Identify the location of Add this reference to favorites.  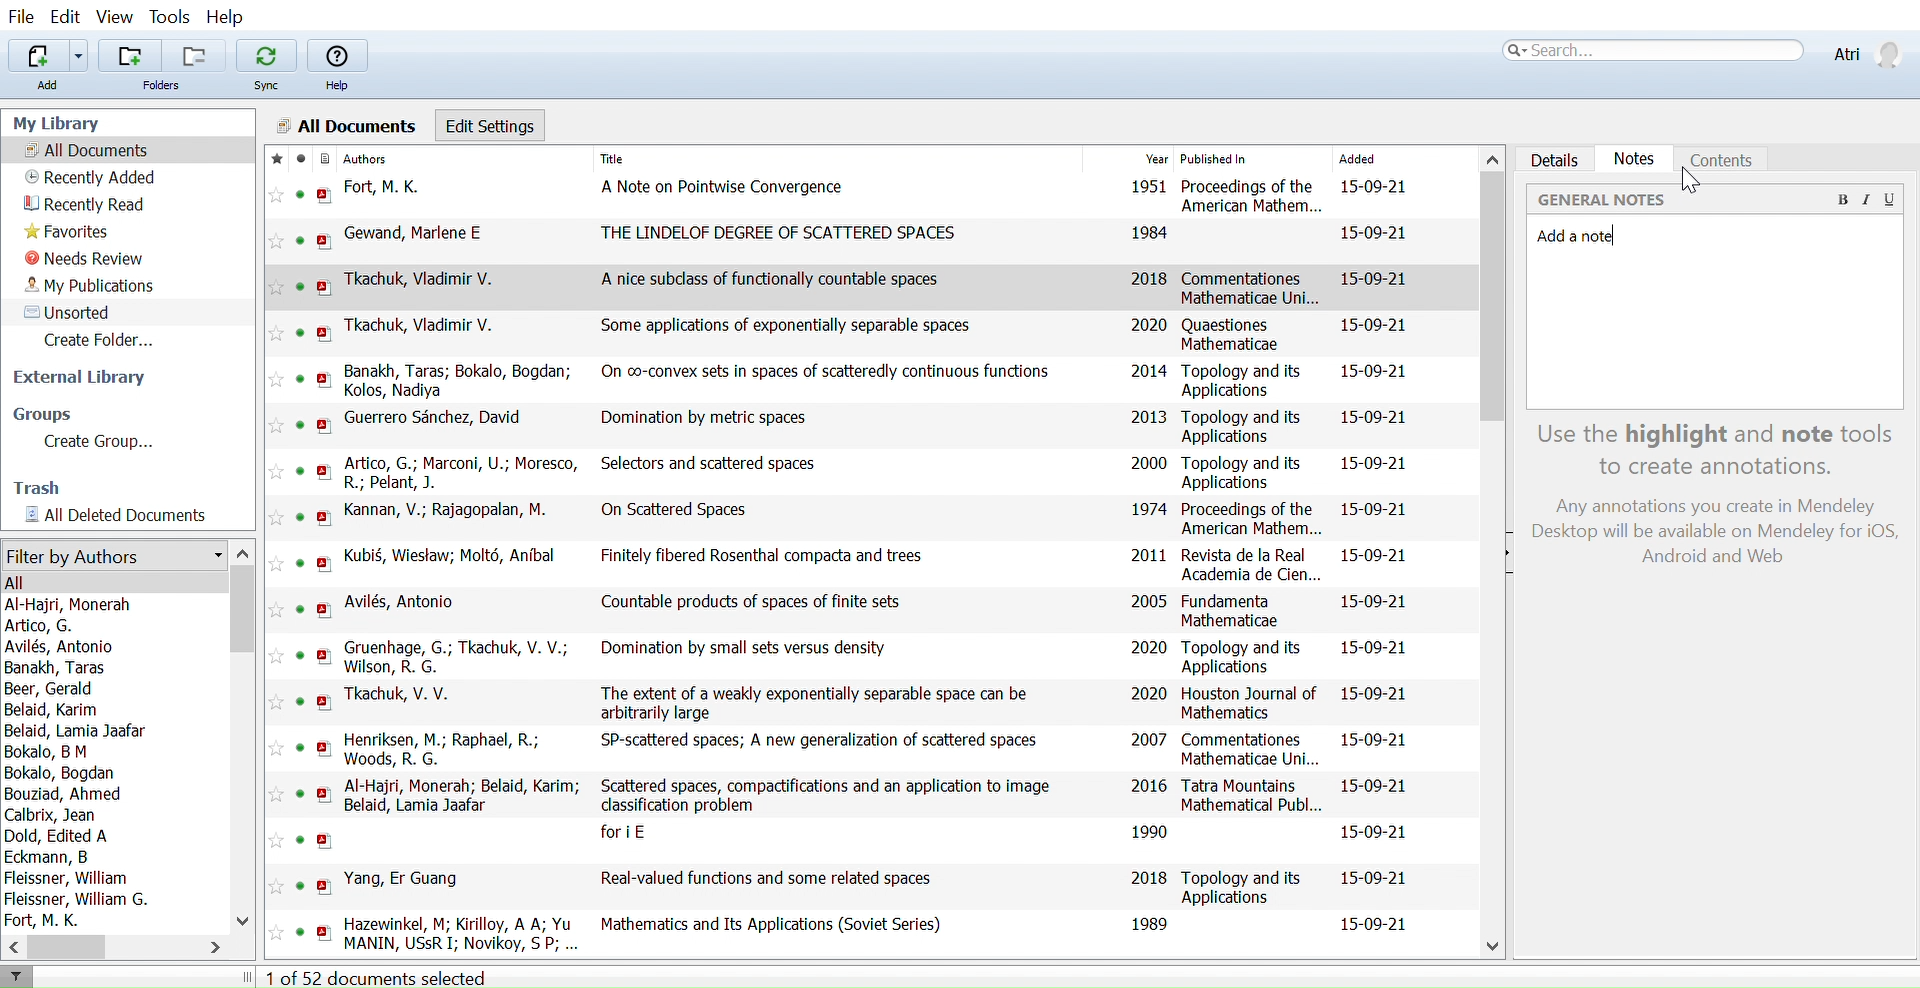
(276, 793).